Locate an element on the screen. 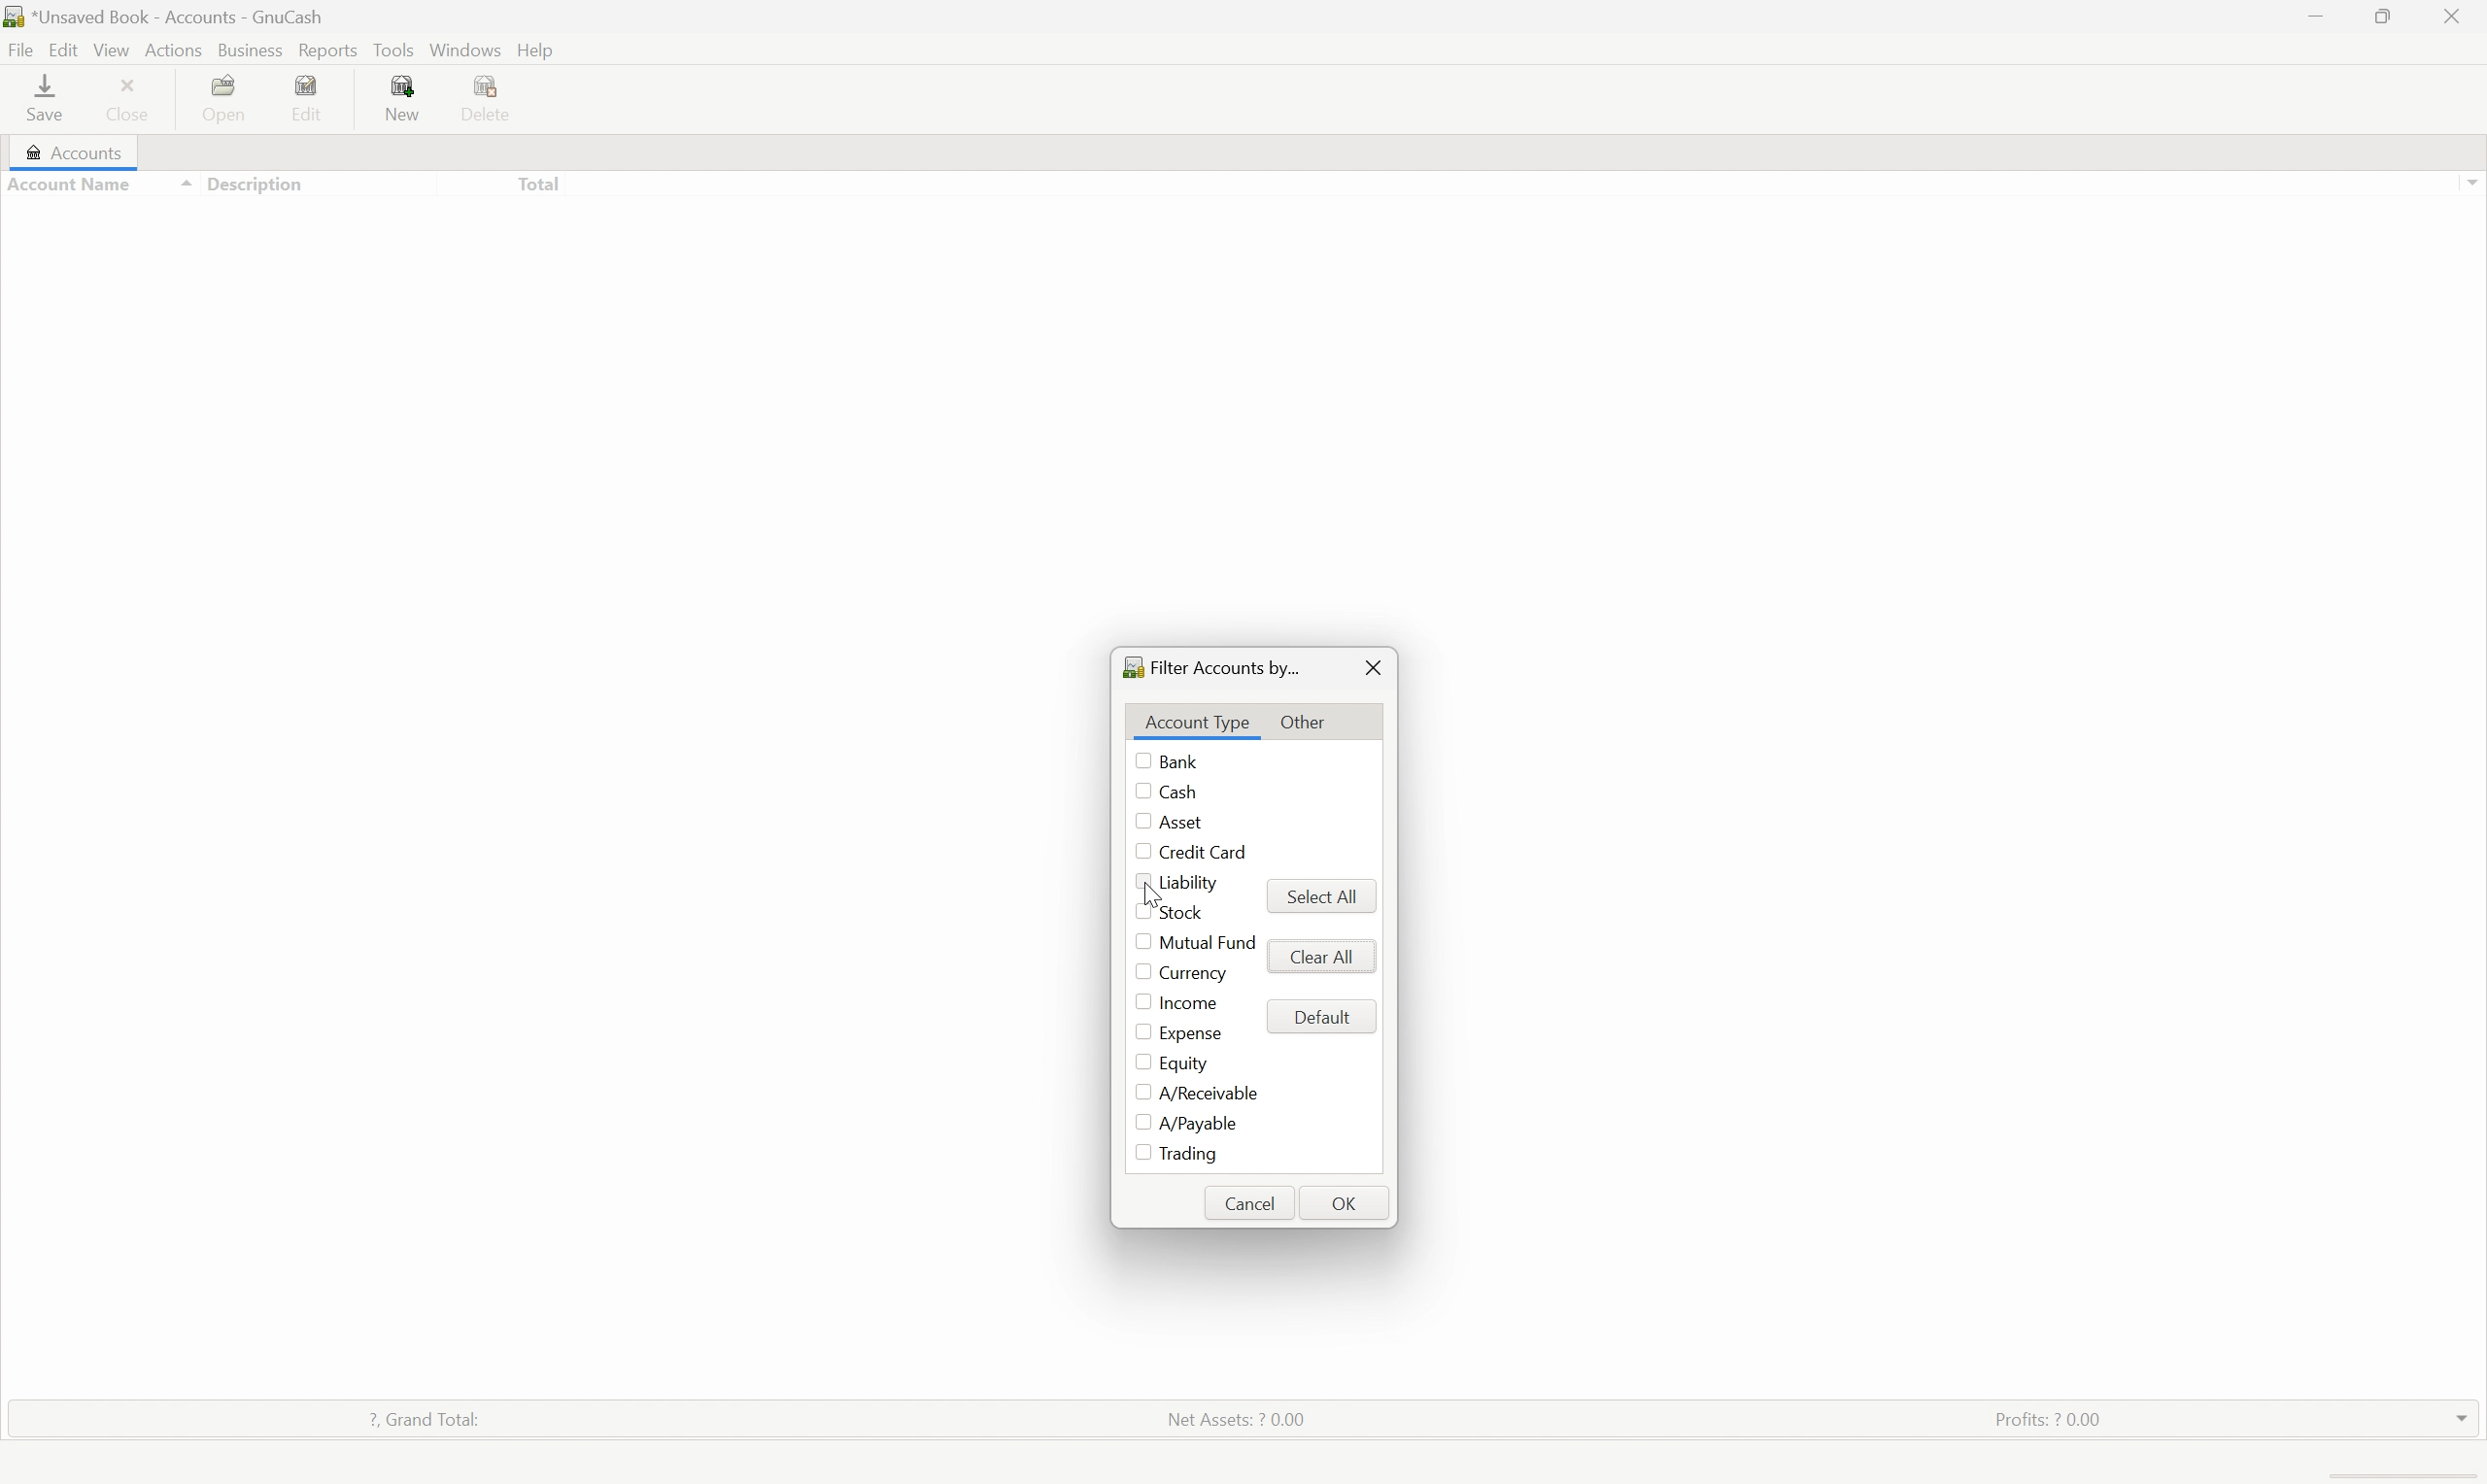 The height and width of the screenshot is (1484, 2487). Checkbox is located at coordinates (1140, 1030).